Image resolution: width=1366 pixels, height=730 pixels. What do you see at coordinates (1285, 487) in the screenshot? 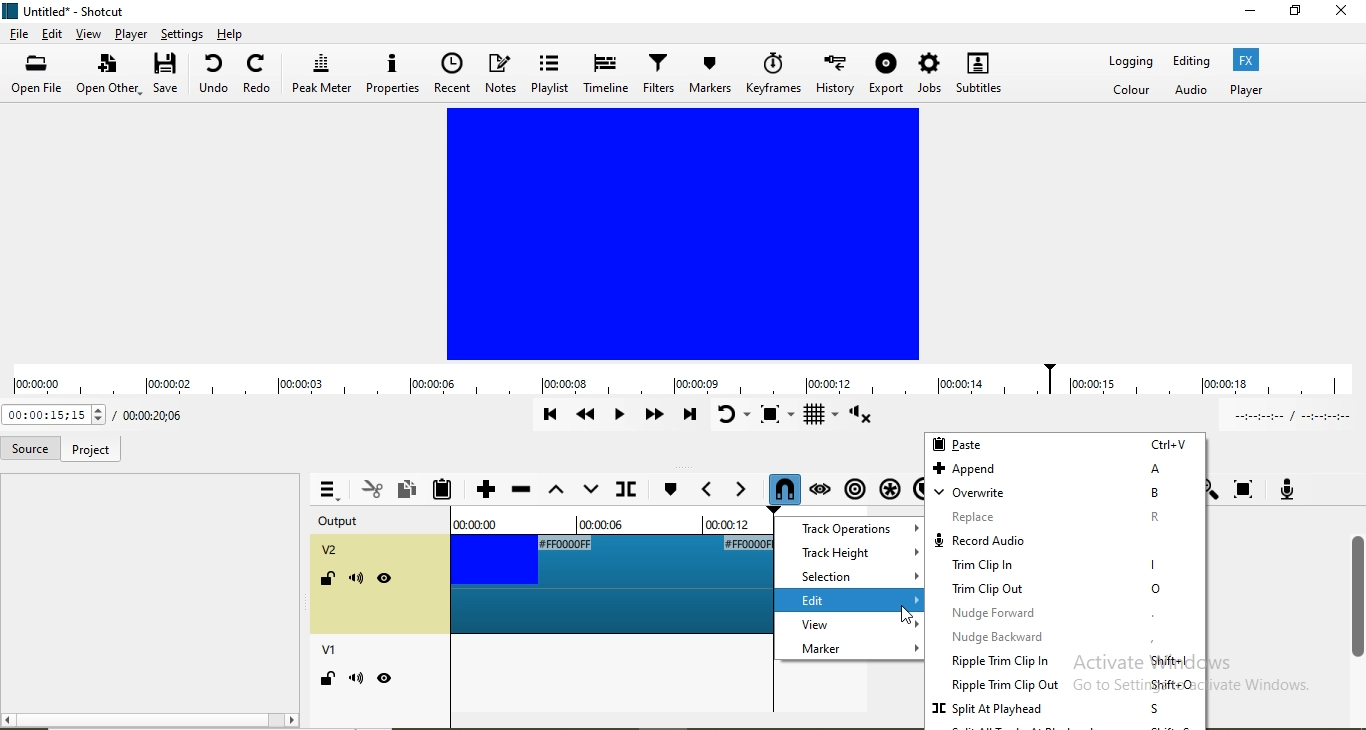
I see `Record audio` at bounding box center [1285, 487].